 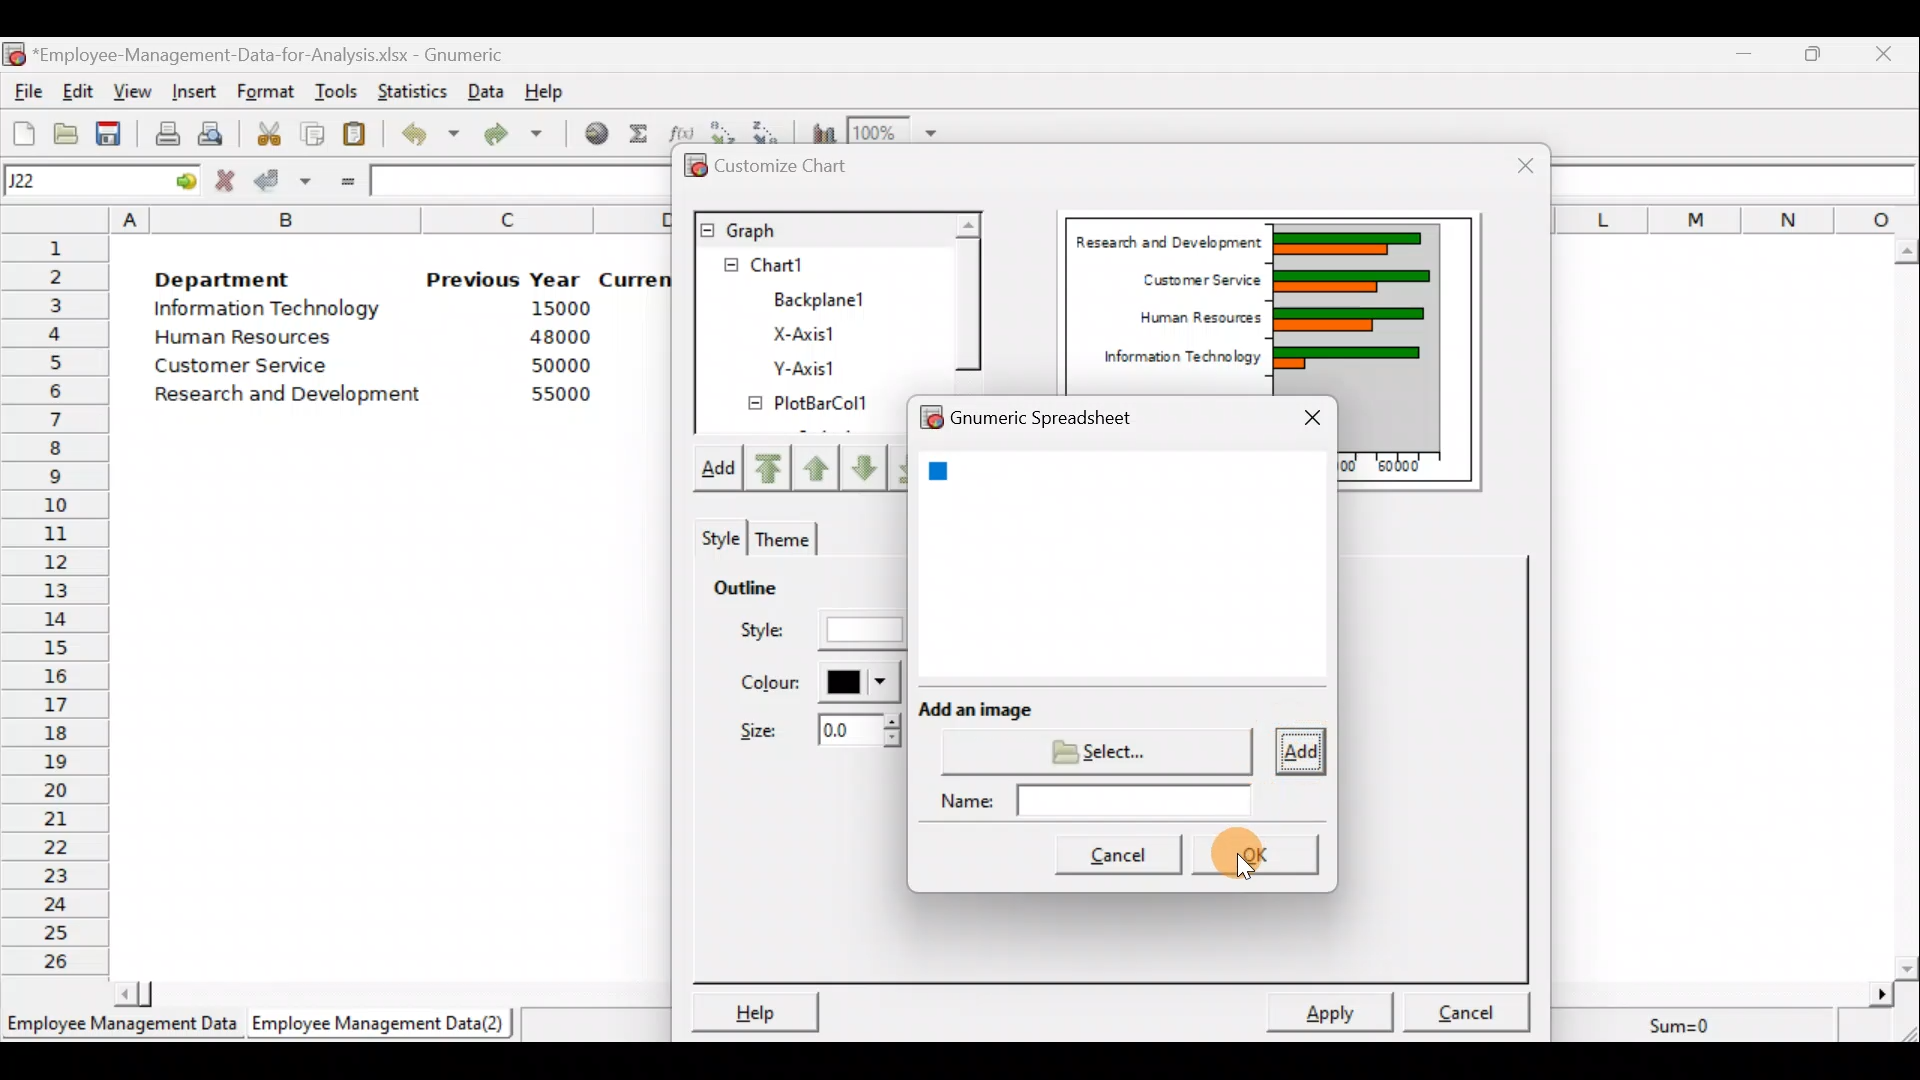 What do you see at coordinates (268, 89) in the screenshot?
I see `Format` at bounding box center [268, 89].